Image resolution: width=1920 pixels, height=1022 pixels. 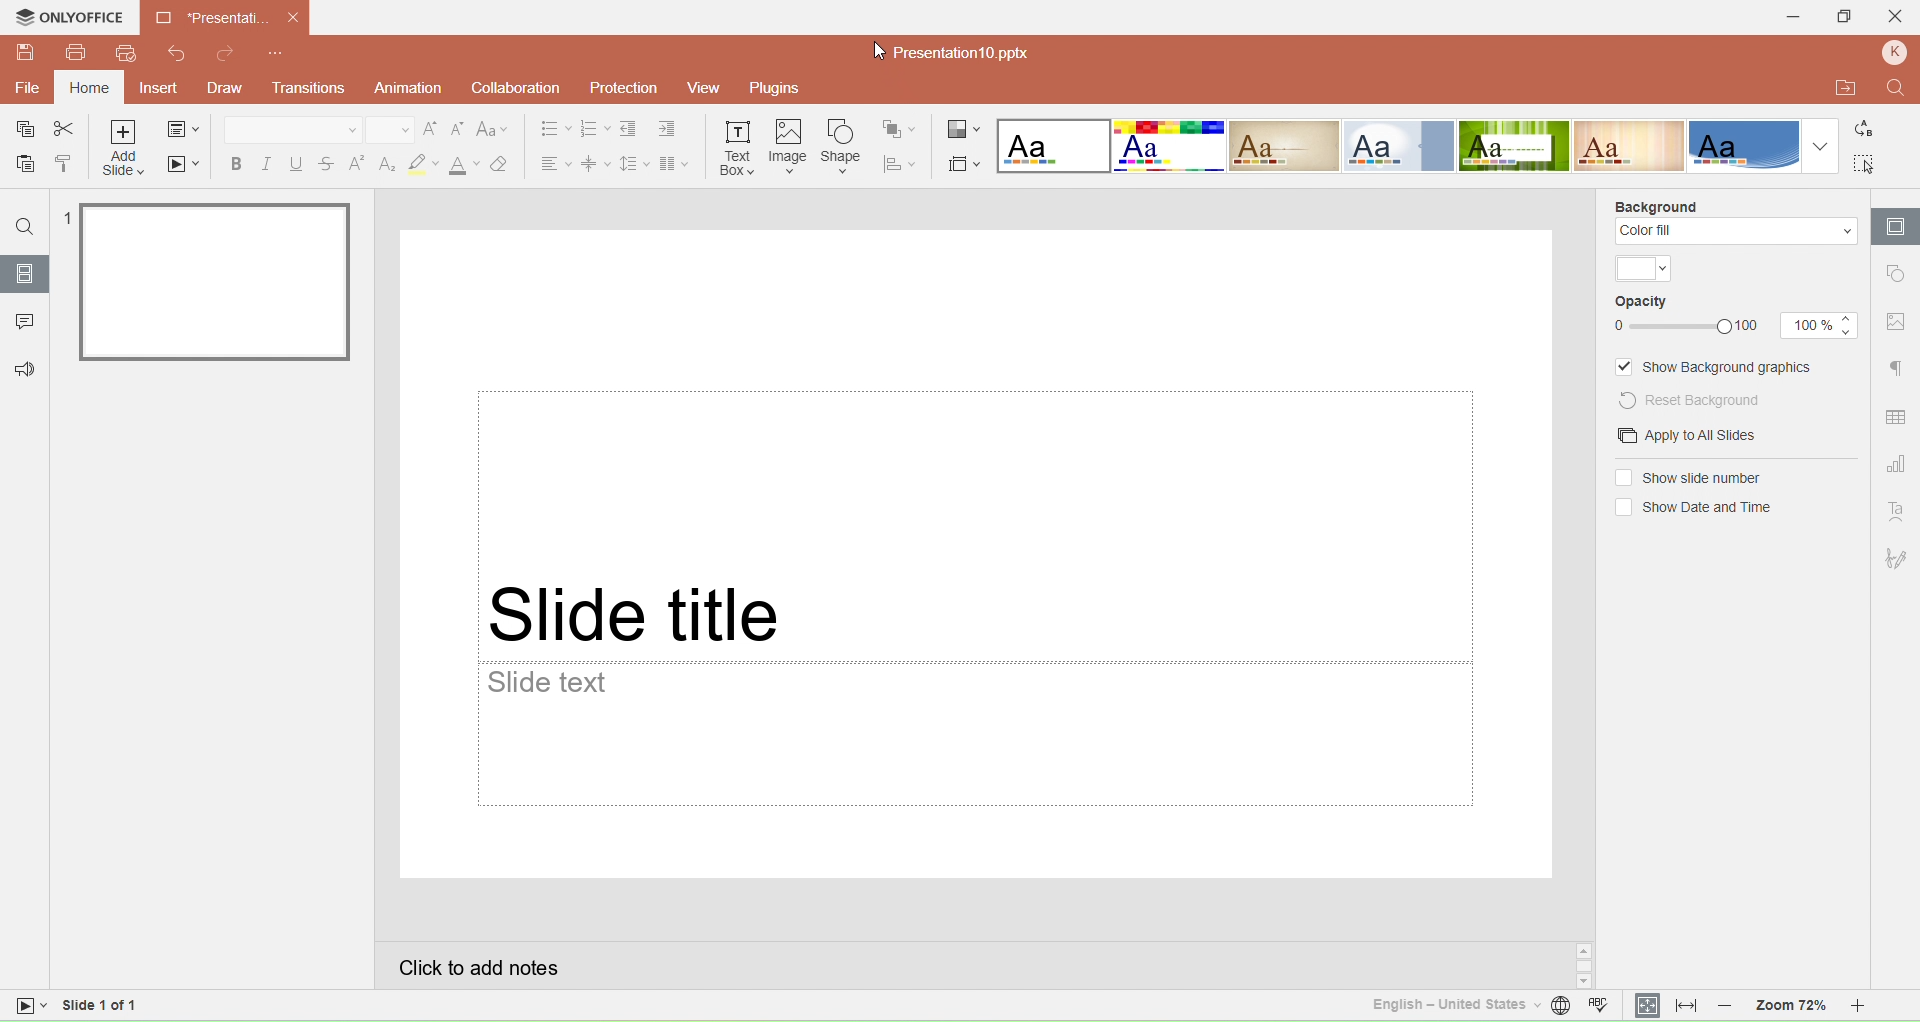 What do you see at coordinates (552, 163) in the screenshot?
I see `Horizontal align` at bounding box center [552, 163].